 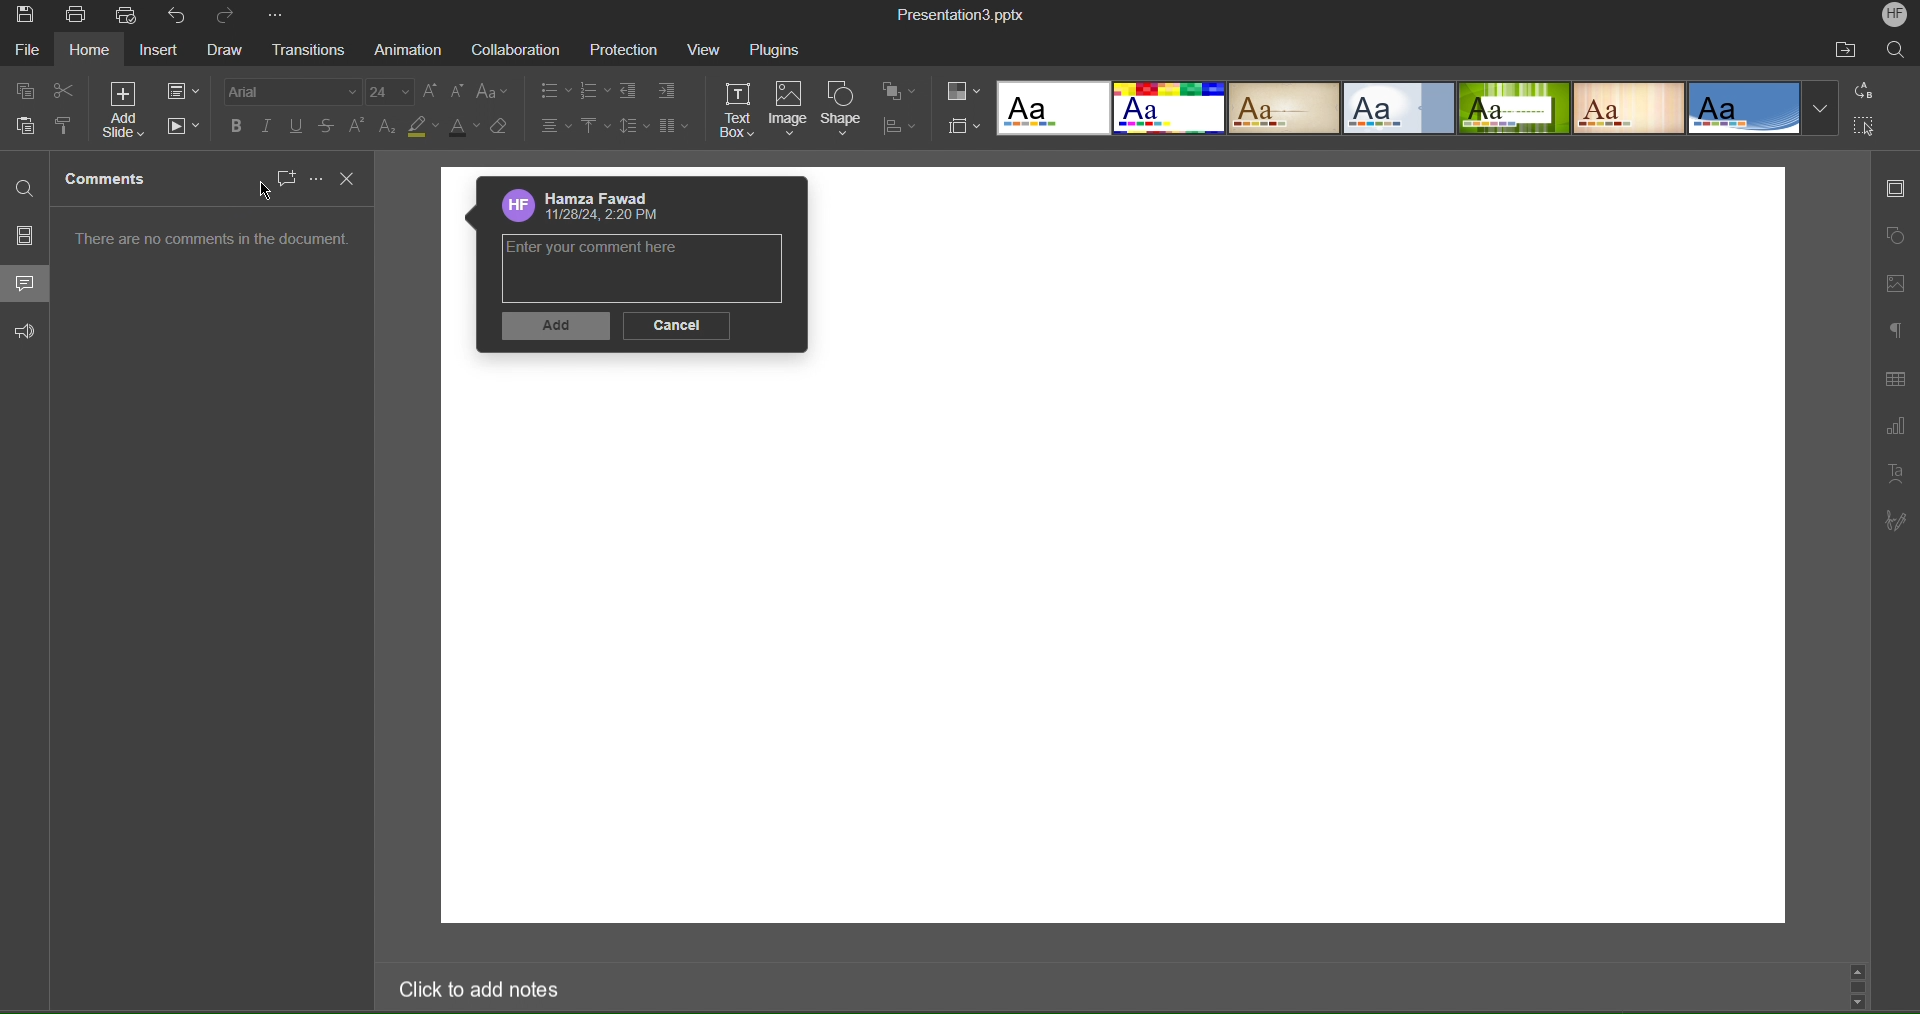 I want to click on Find, so click(x=26, y=190).